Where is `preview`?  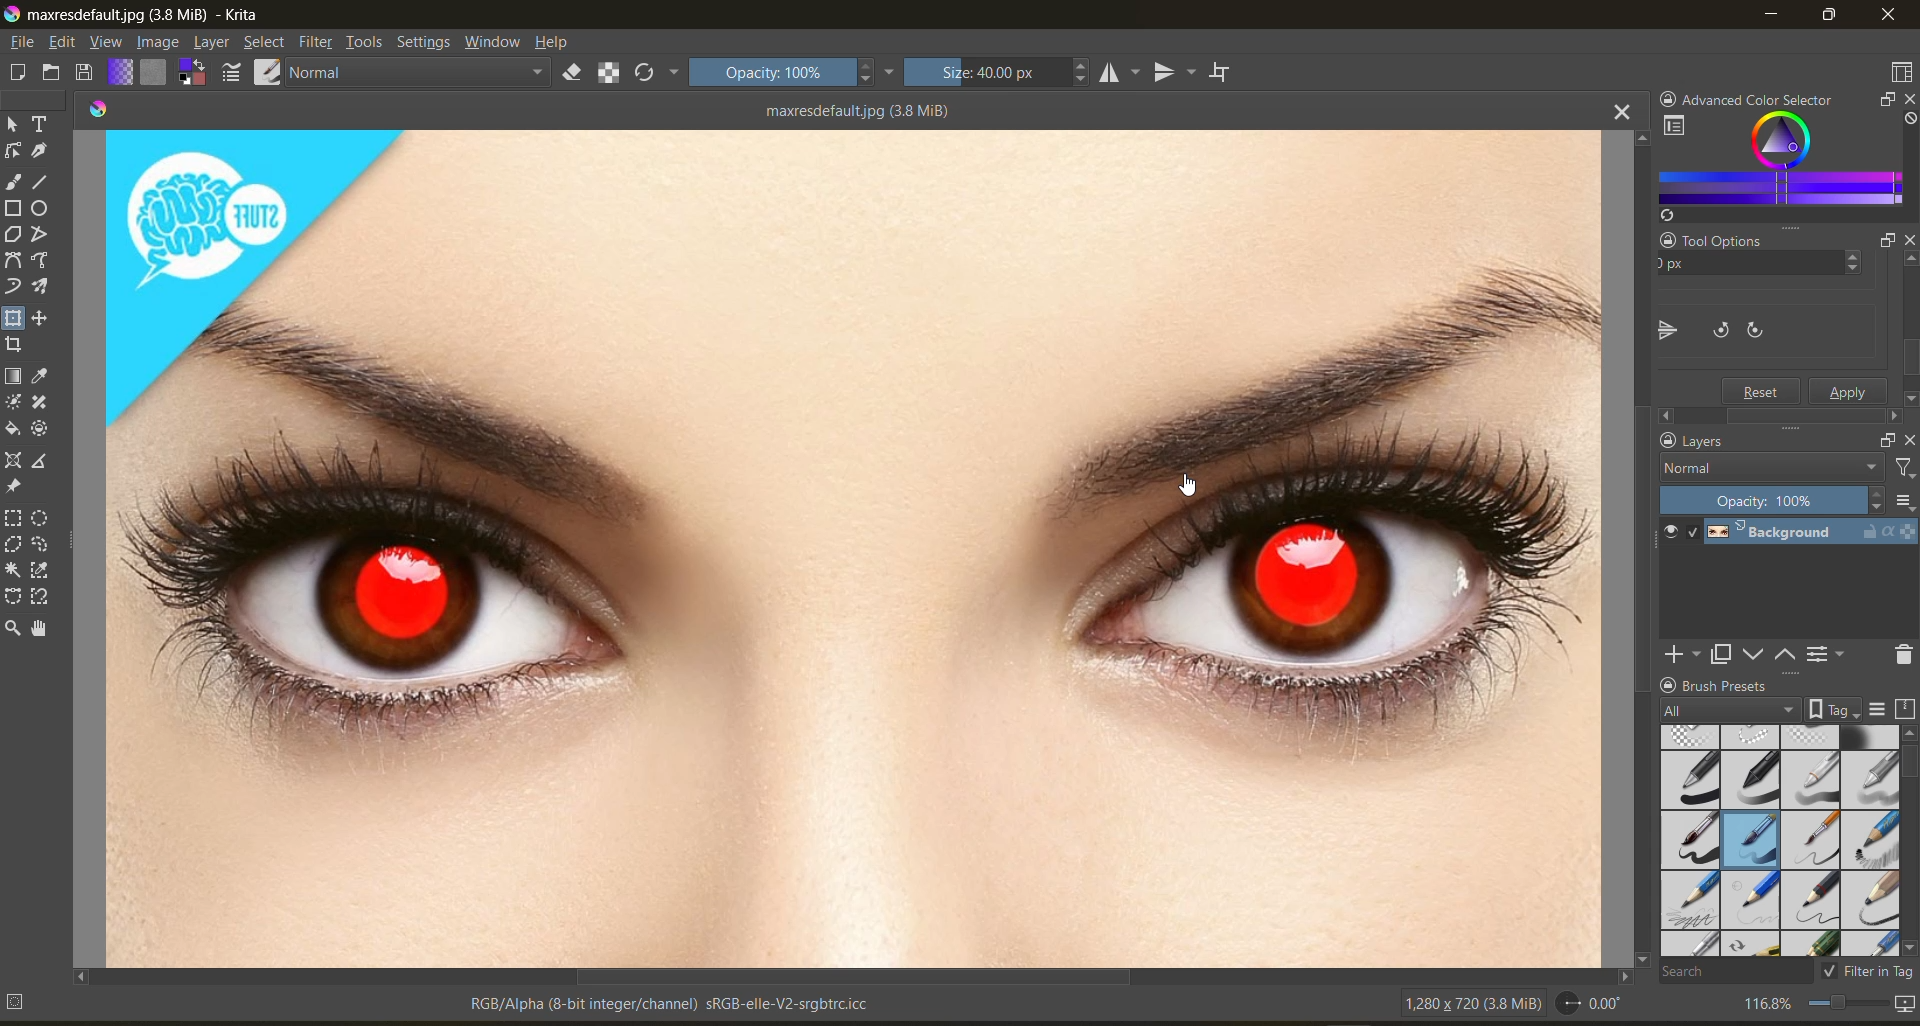
preview is located at coordinates (1673, 534).